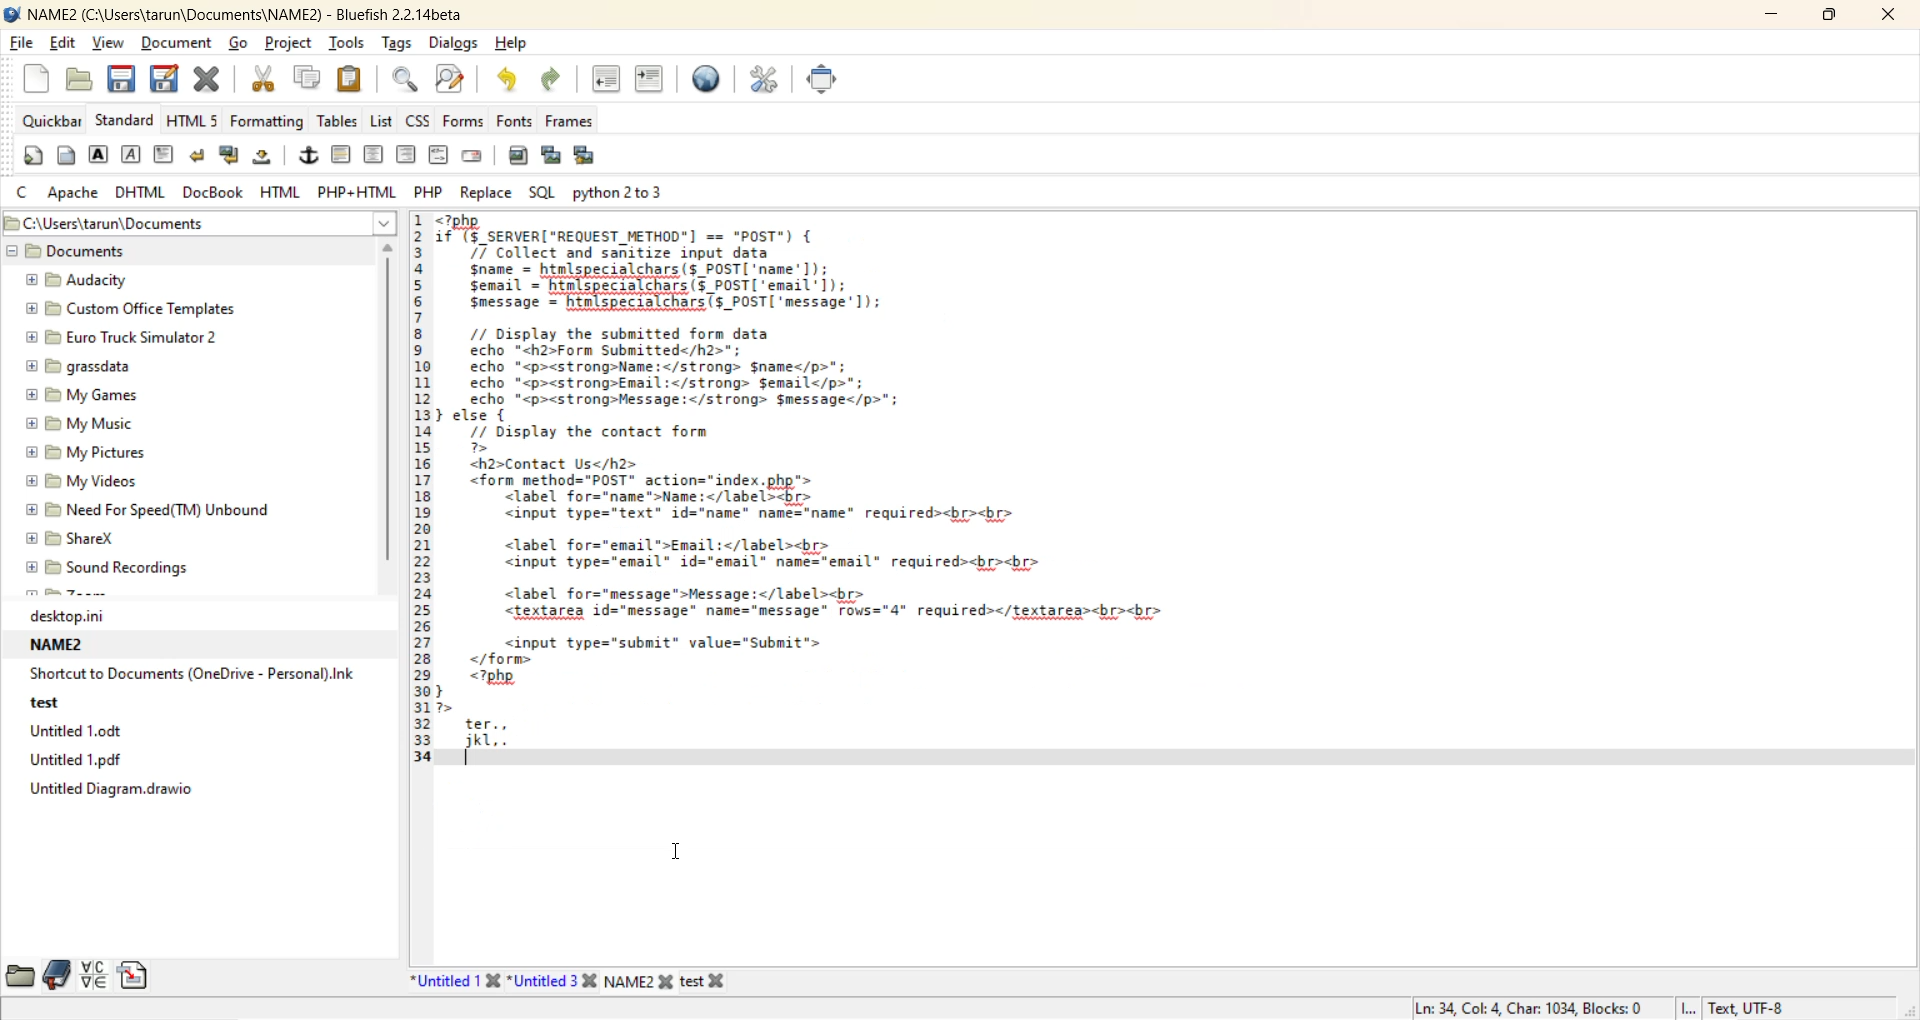 This screenshot has height=1020, width=1920. Describe the element at coordinates (234, 158) in the screenshot. I see `break and clear` at that location.